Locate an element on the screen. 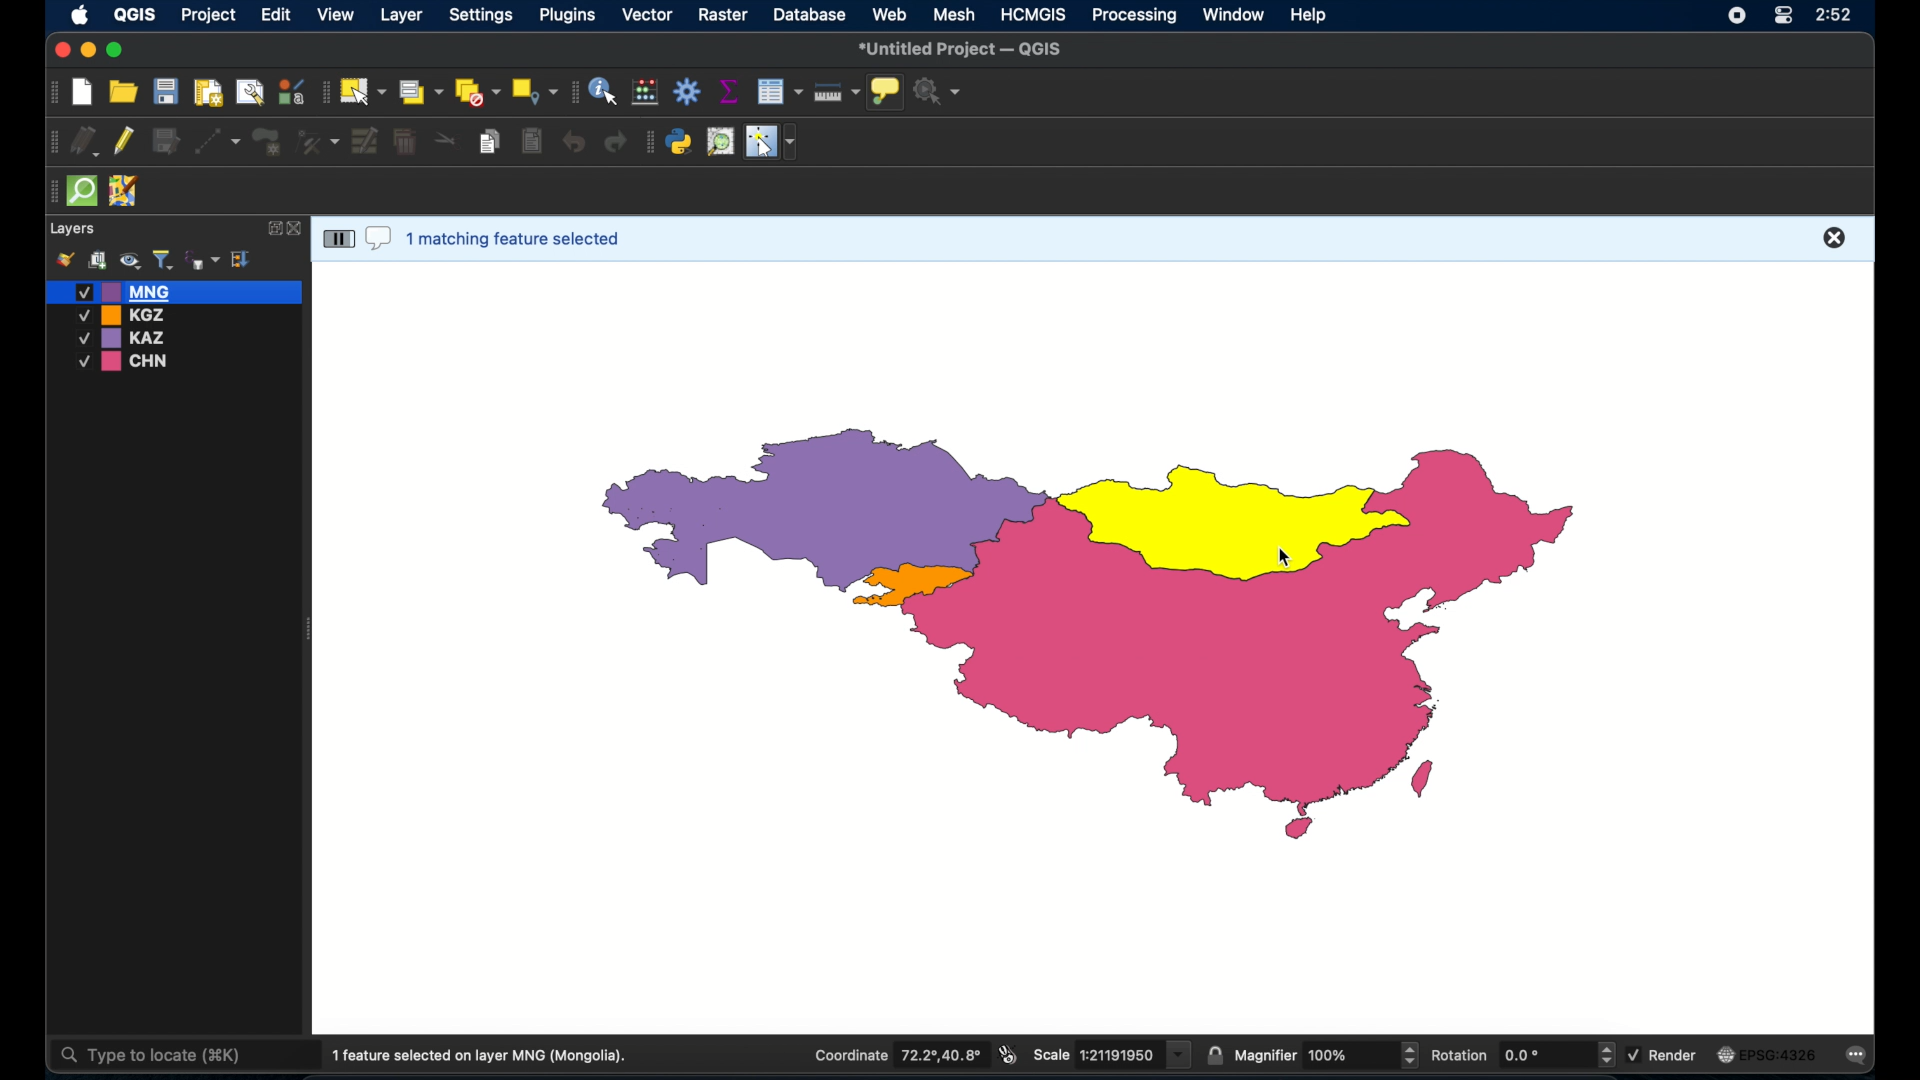 The image size is (1920, 1080). add group is located at coordinates (97, 261).